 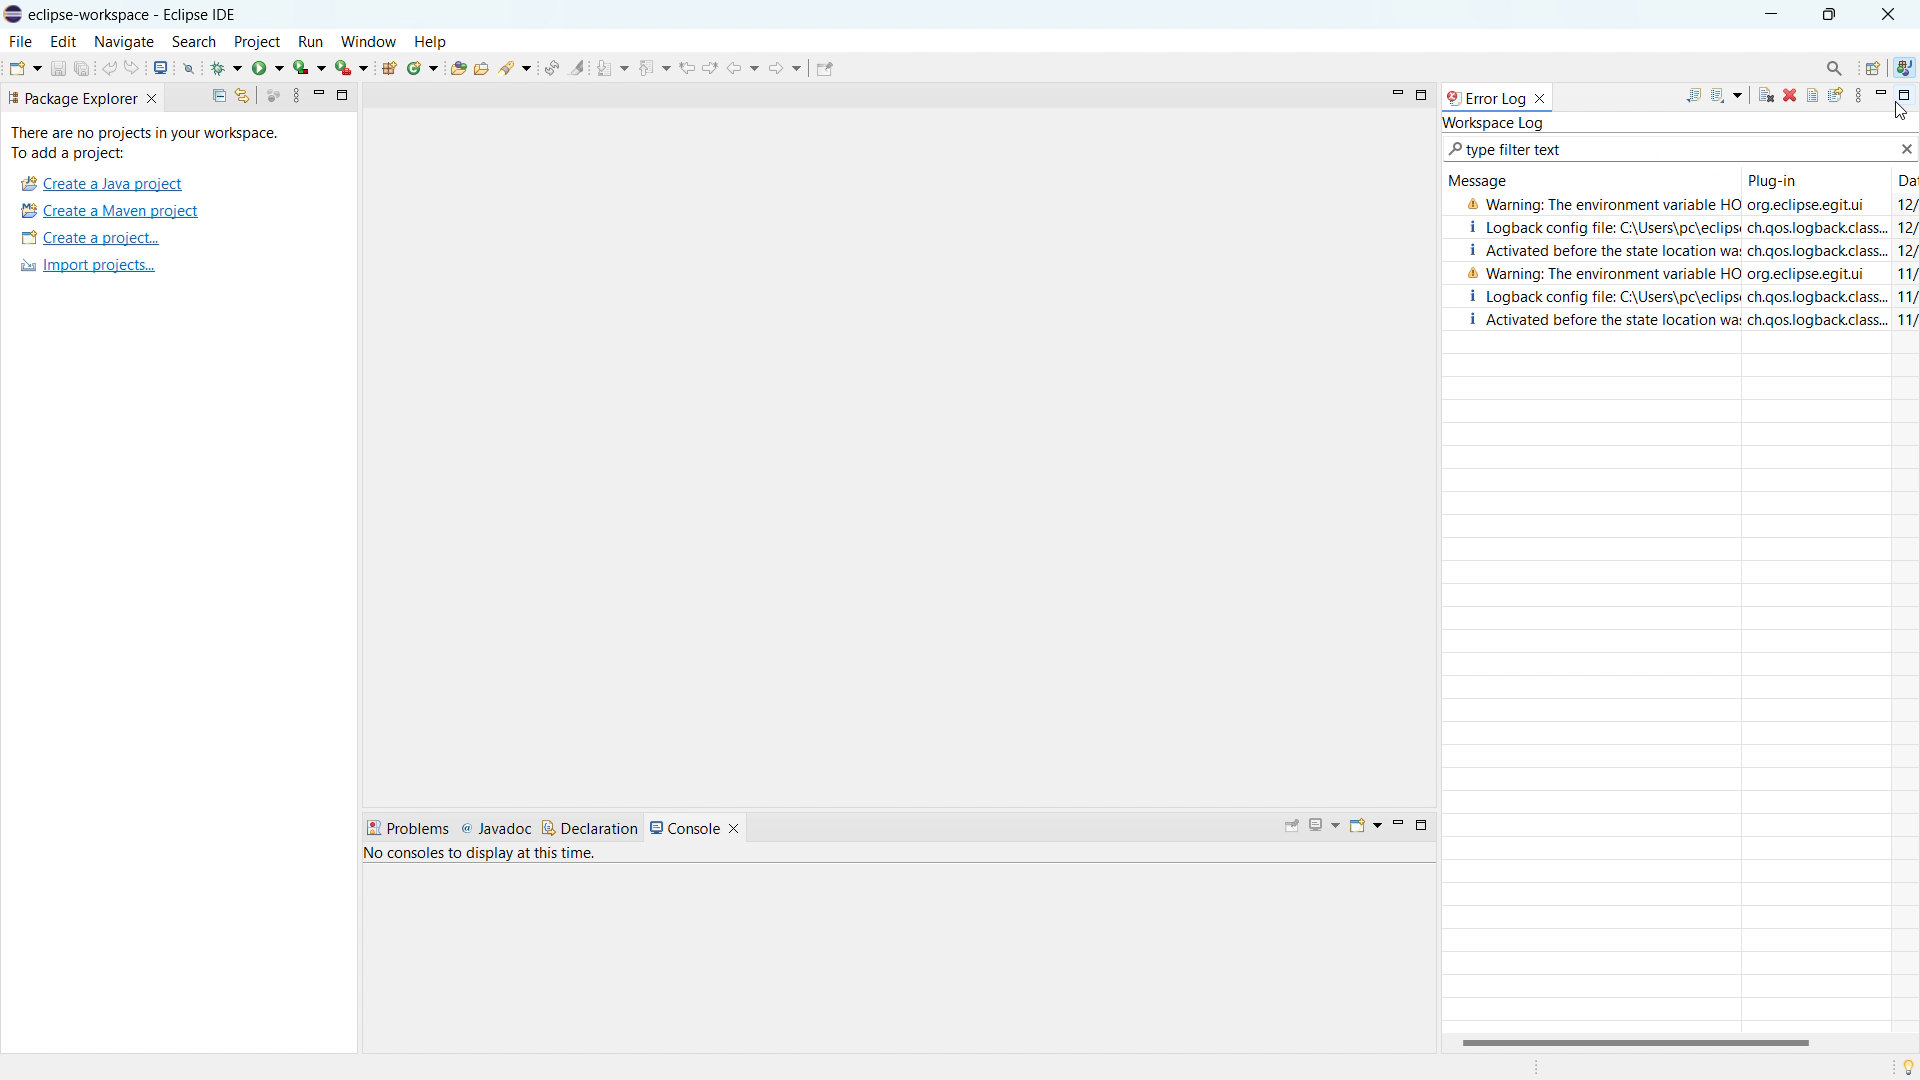 I want to click on run, so click(x=268, y=68).